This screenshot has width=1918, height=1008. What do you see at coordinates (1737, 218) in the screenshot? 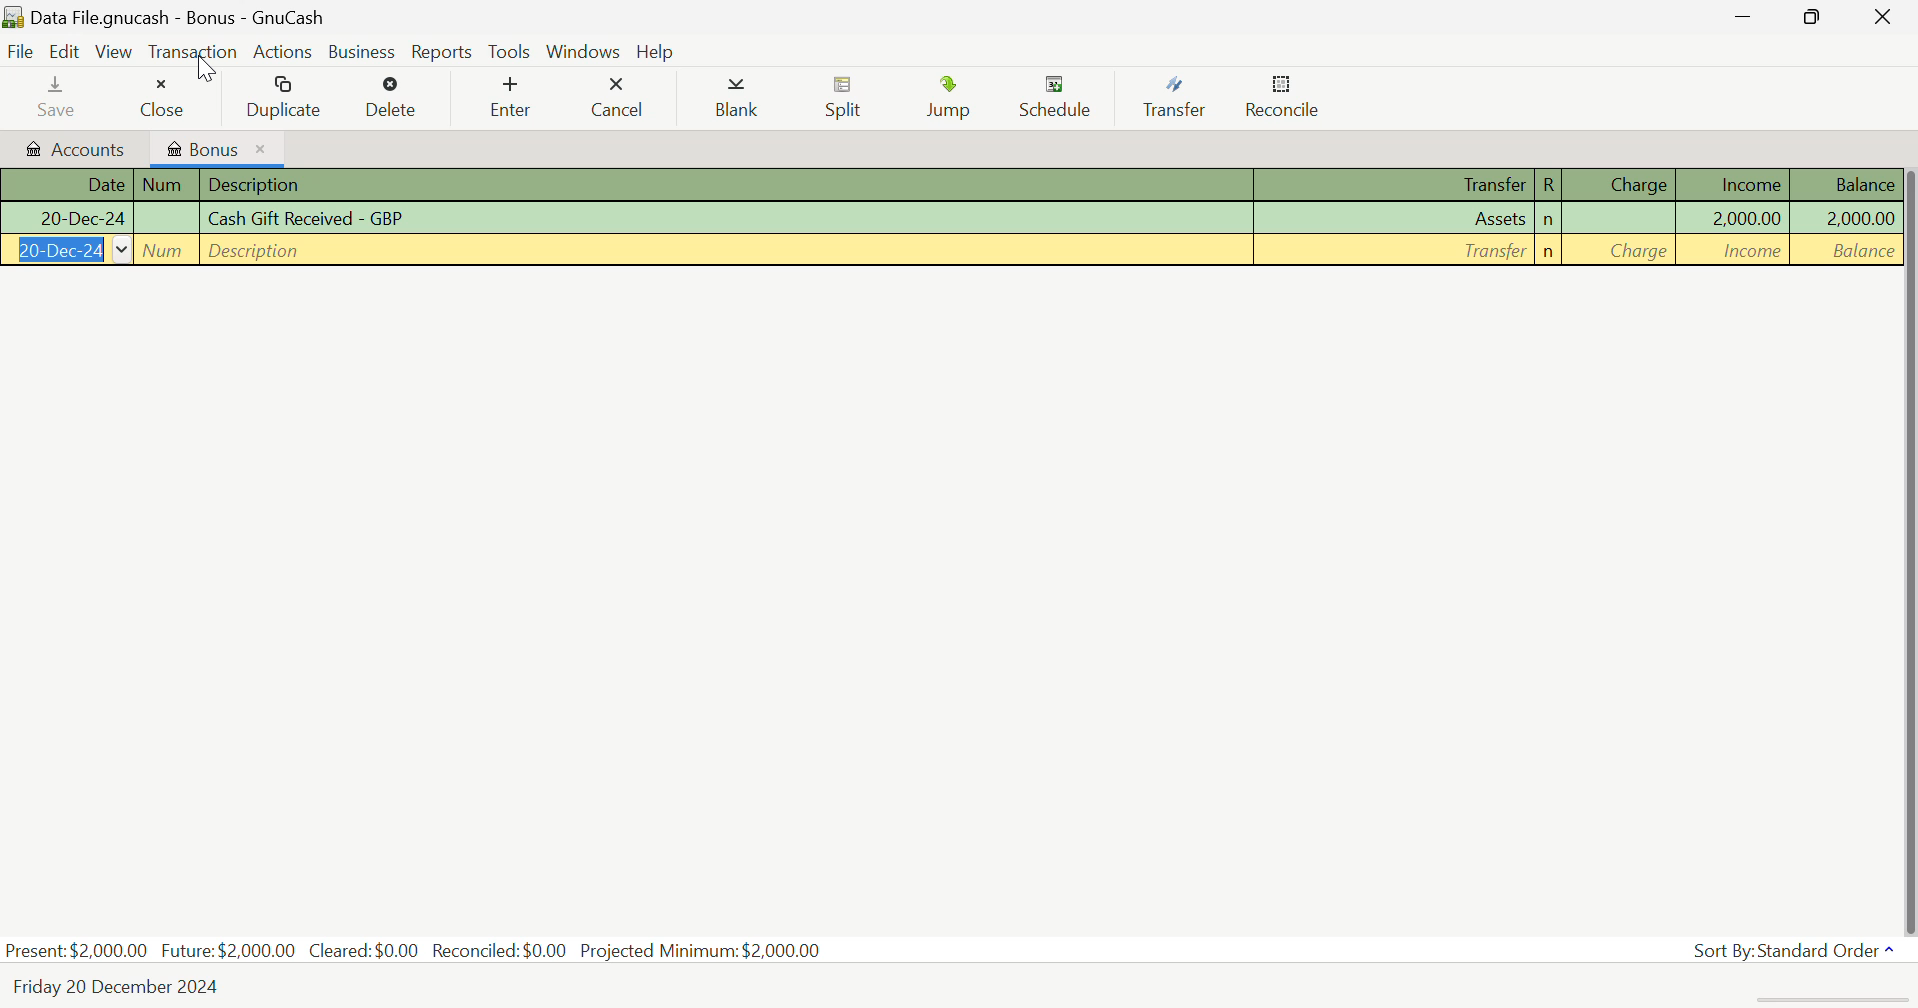
I see `Income` at bounding box center [1737, 218].